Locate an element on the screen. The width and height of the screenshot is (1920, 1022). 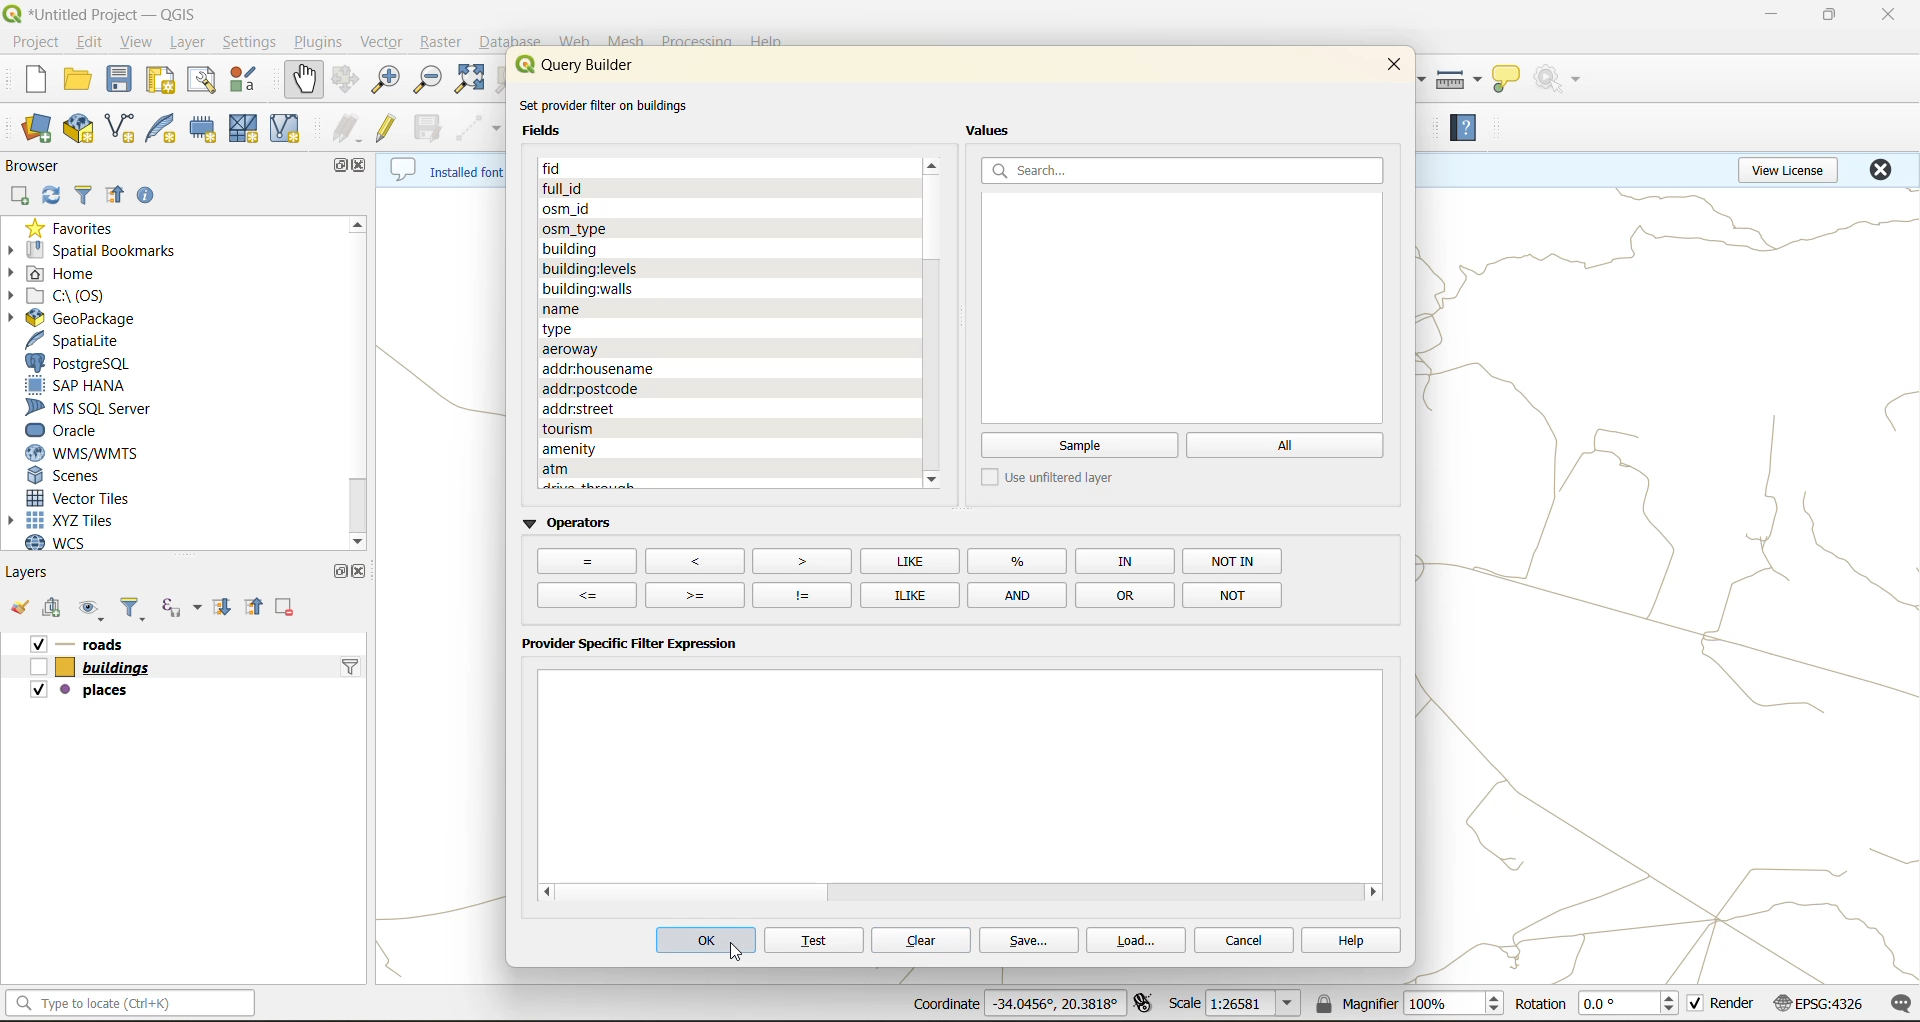
opertators is located at coordinates (905, 594).